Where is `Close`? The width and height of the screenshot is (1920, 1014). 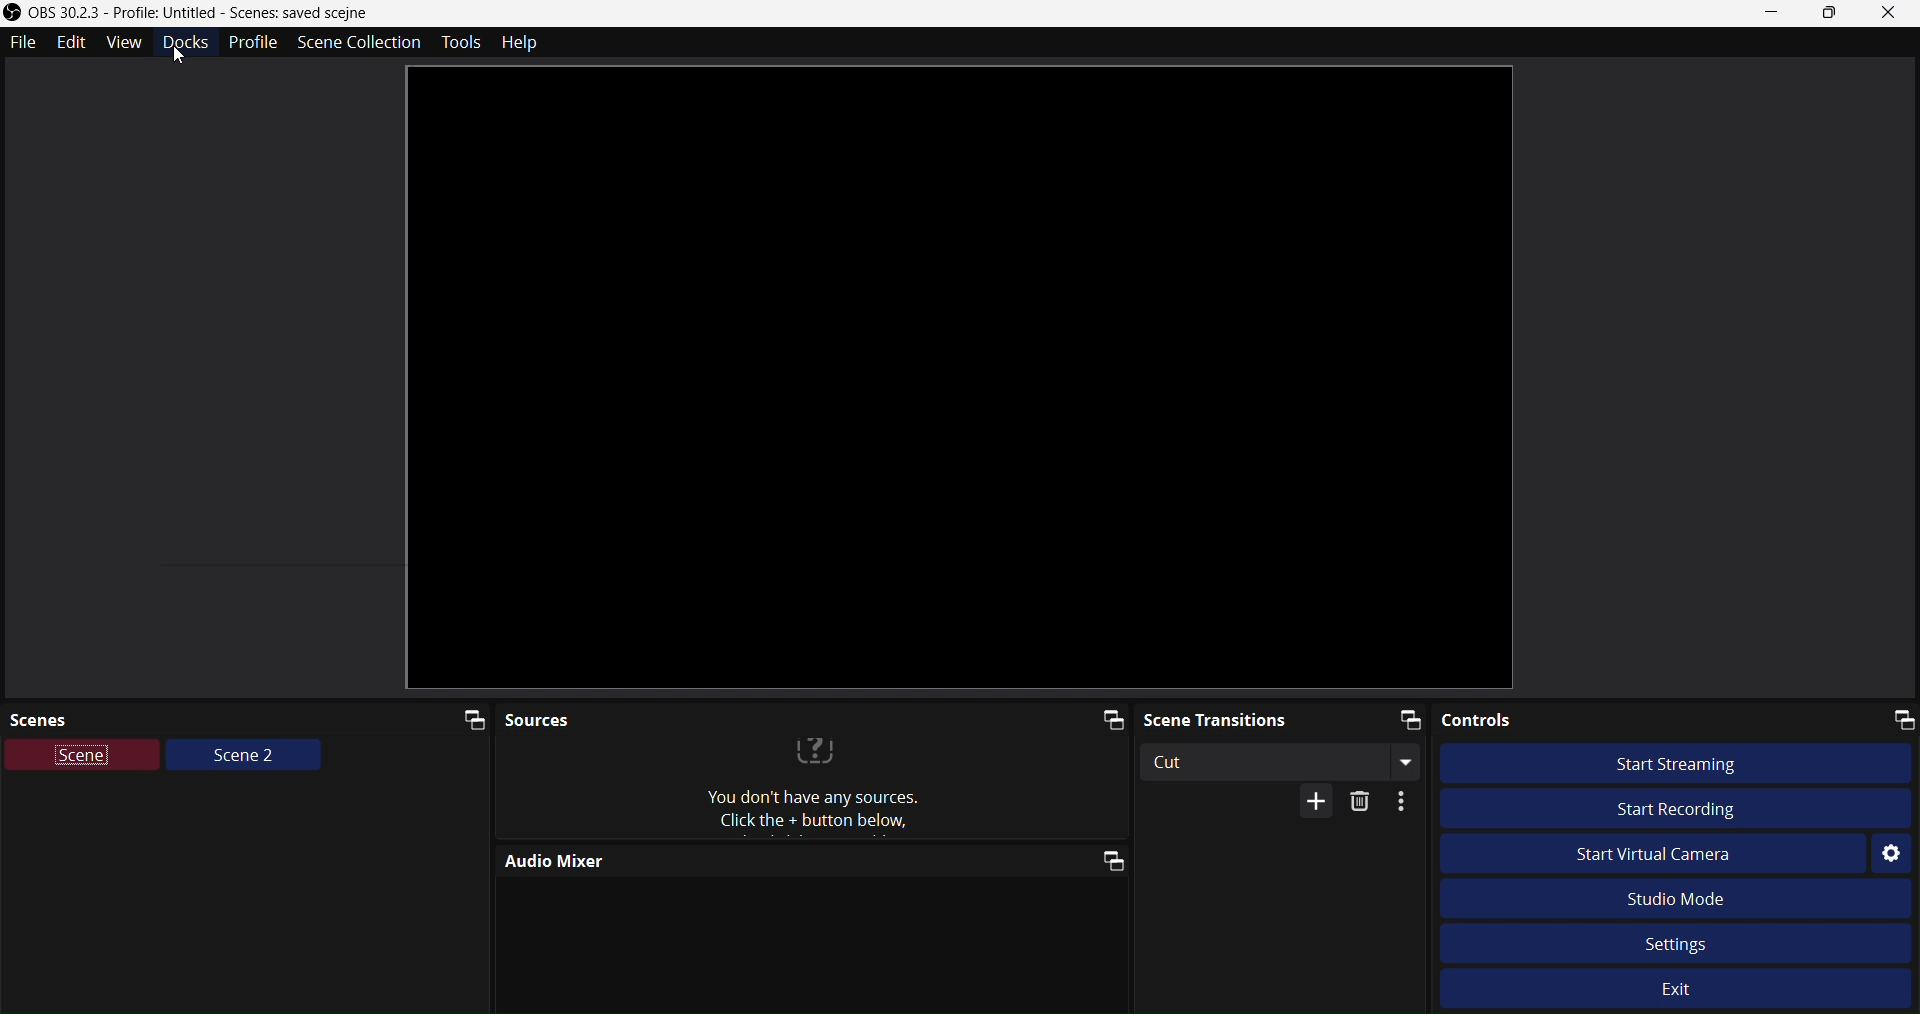
Close is located at coordinates (1894, 14).